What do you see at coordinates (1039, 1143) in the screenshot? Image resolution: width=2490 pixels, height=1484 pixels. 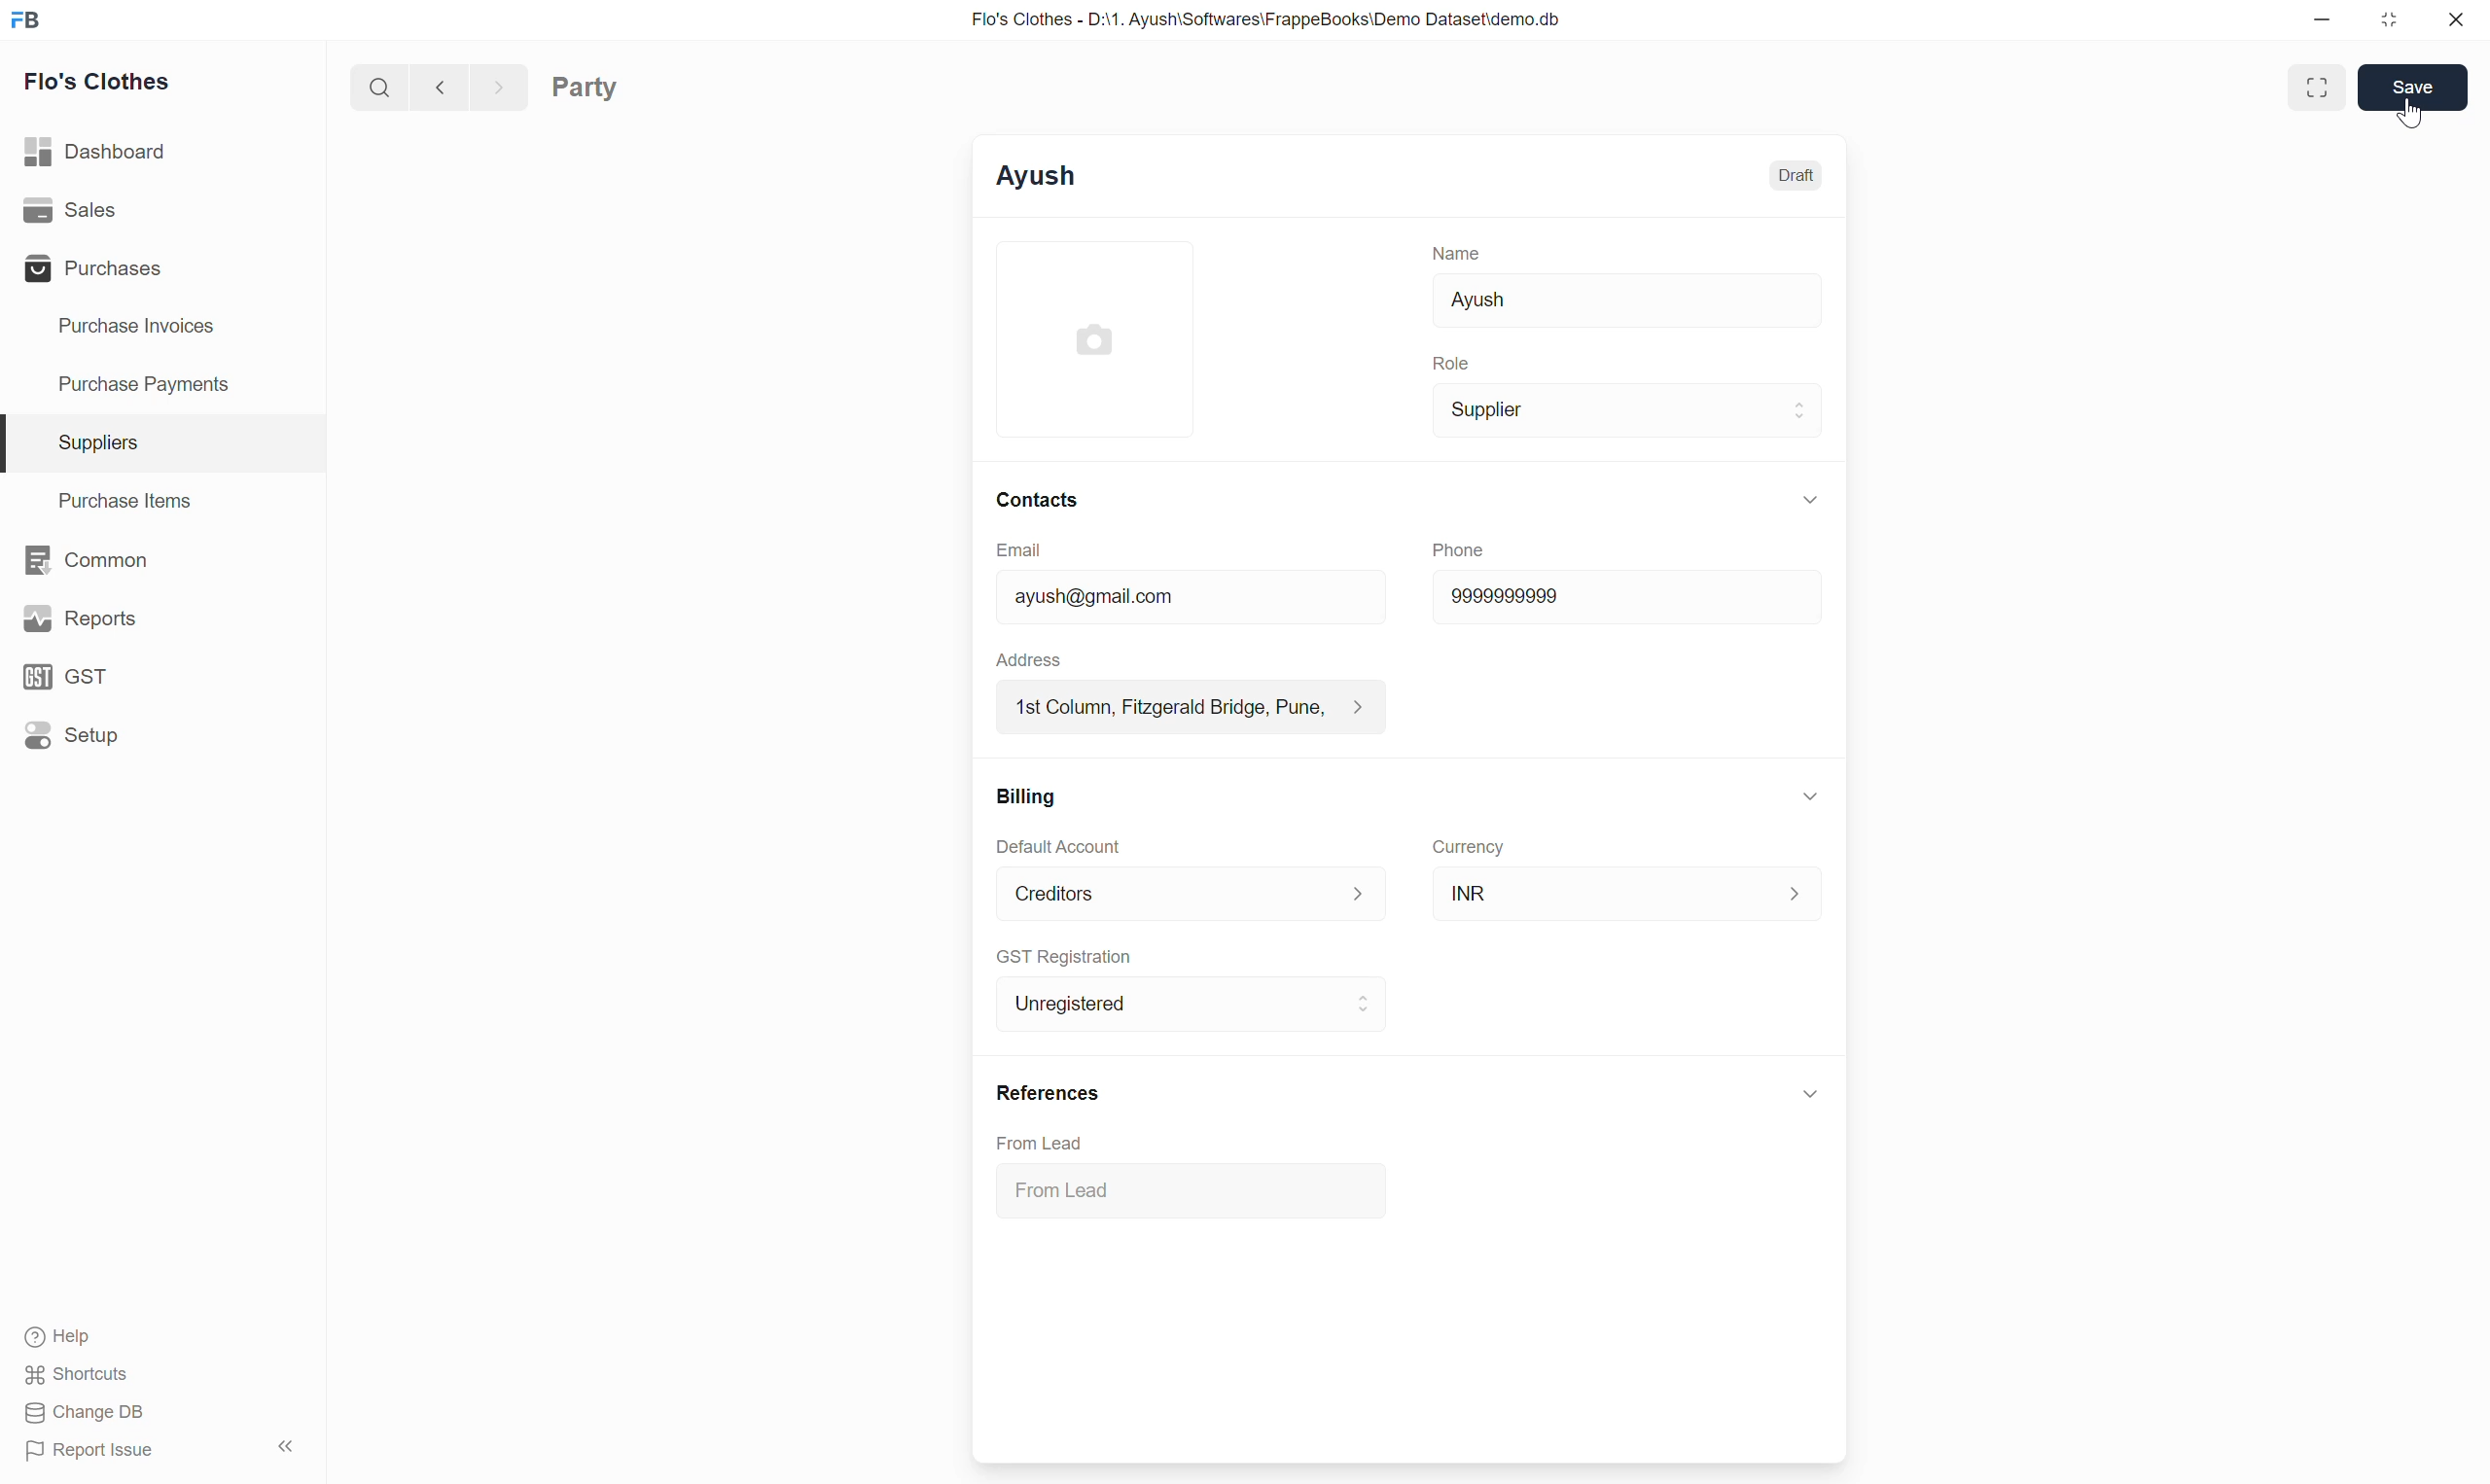 I see `From Lead` at bounding box center [1039, 1143].